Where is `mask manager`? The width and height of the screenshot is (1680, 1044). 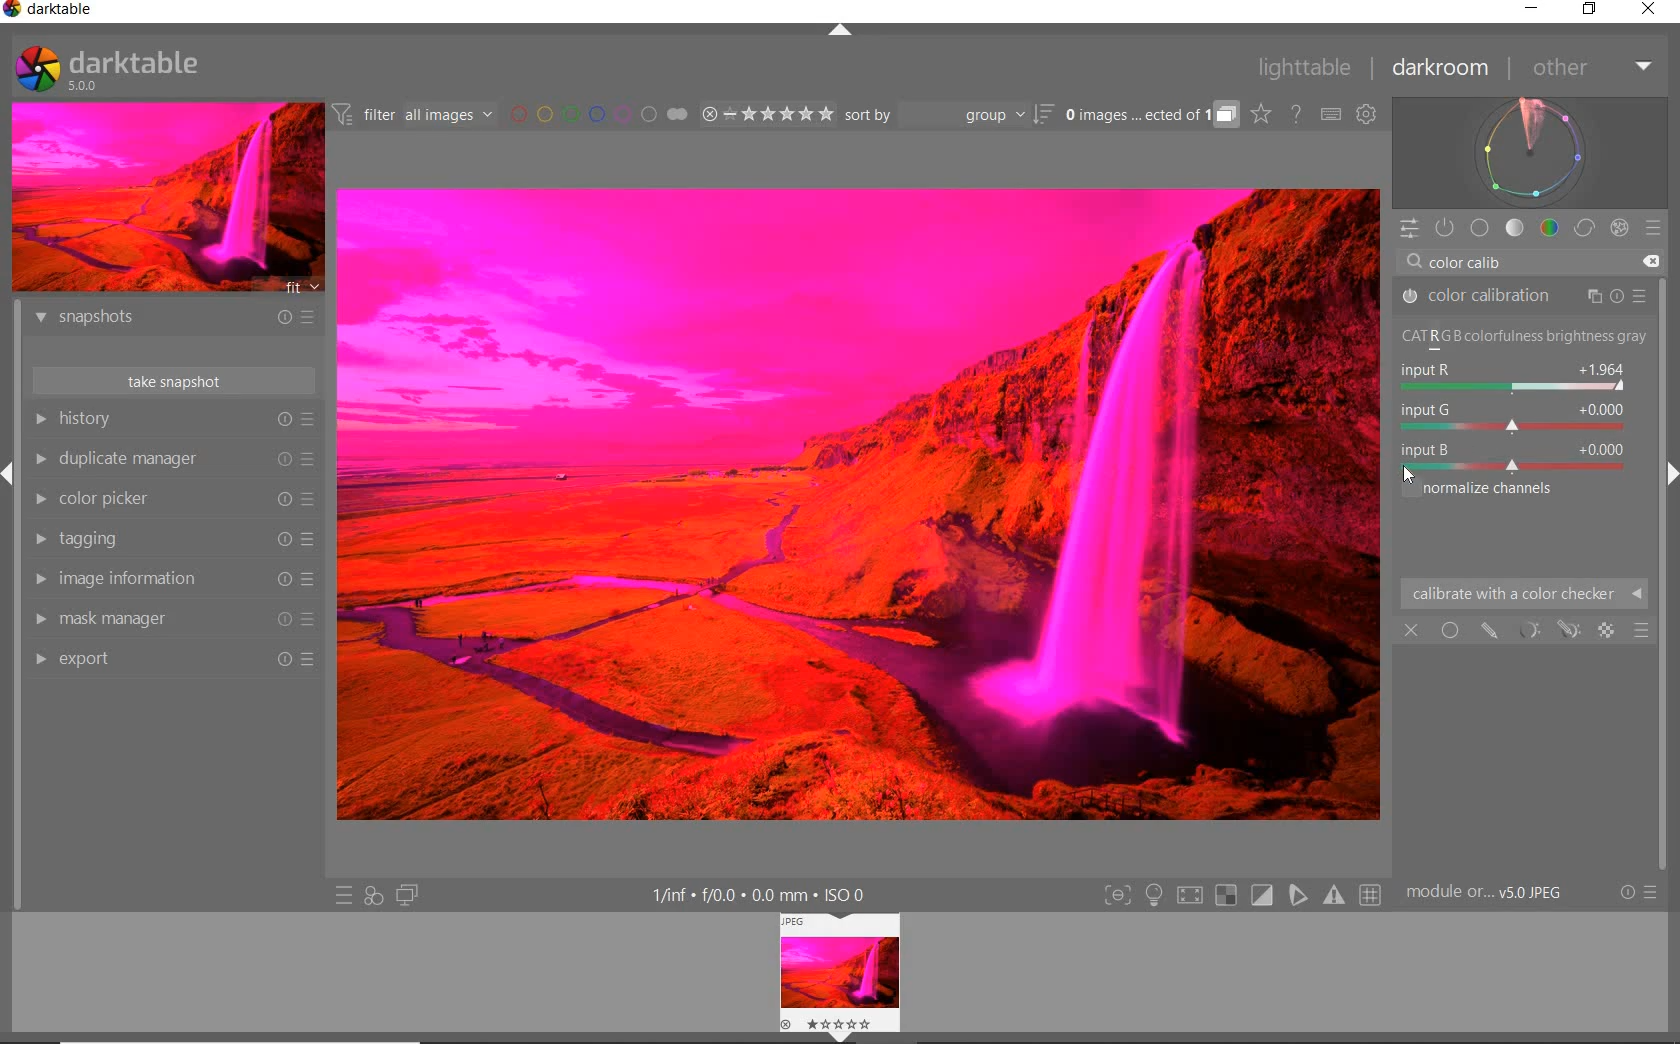
mask manager is located at coordinates (175, 620).